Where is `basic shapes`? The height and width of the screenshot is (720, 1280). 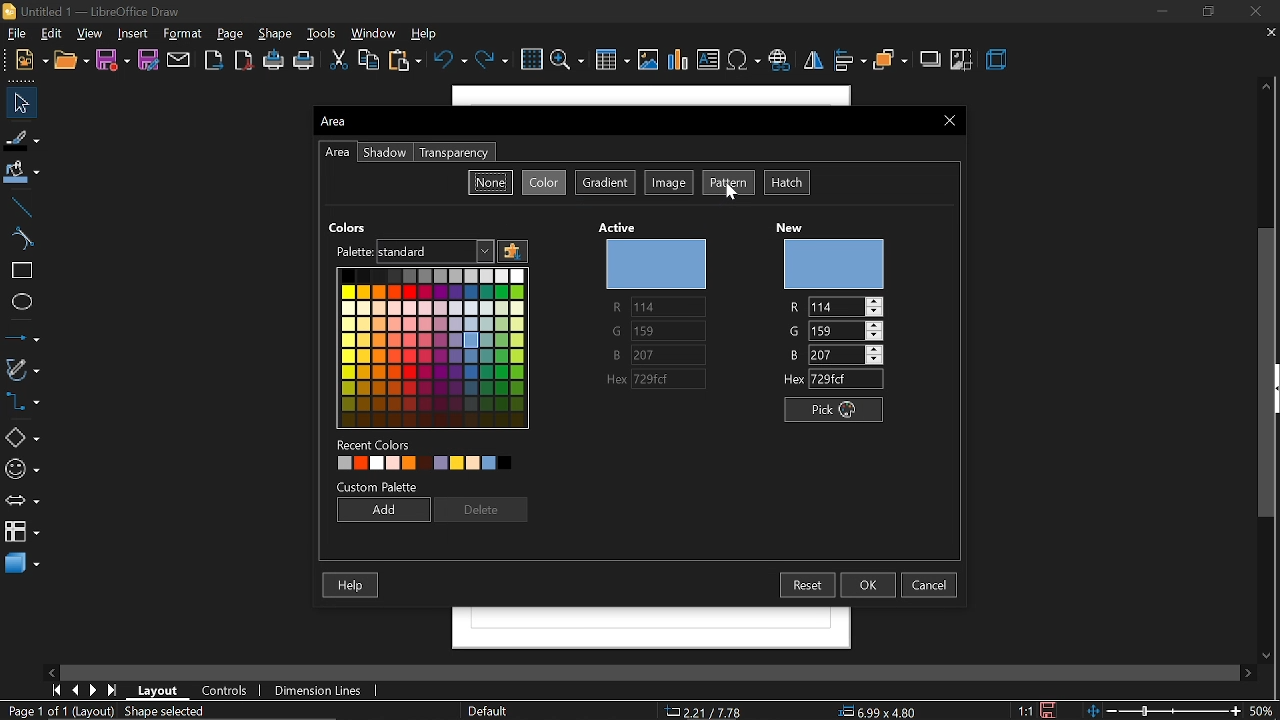
basic shapes is located at coordinates (21, 438).